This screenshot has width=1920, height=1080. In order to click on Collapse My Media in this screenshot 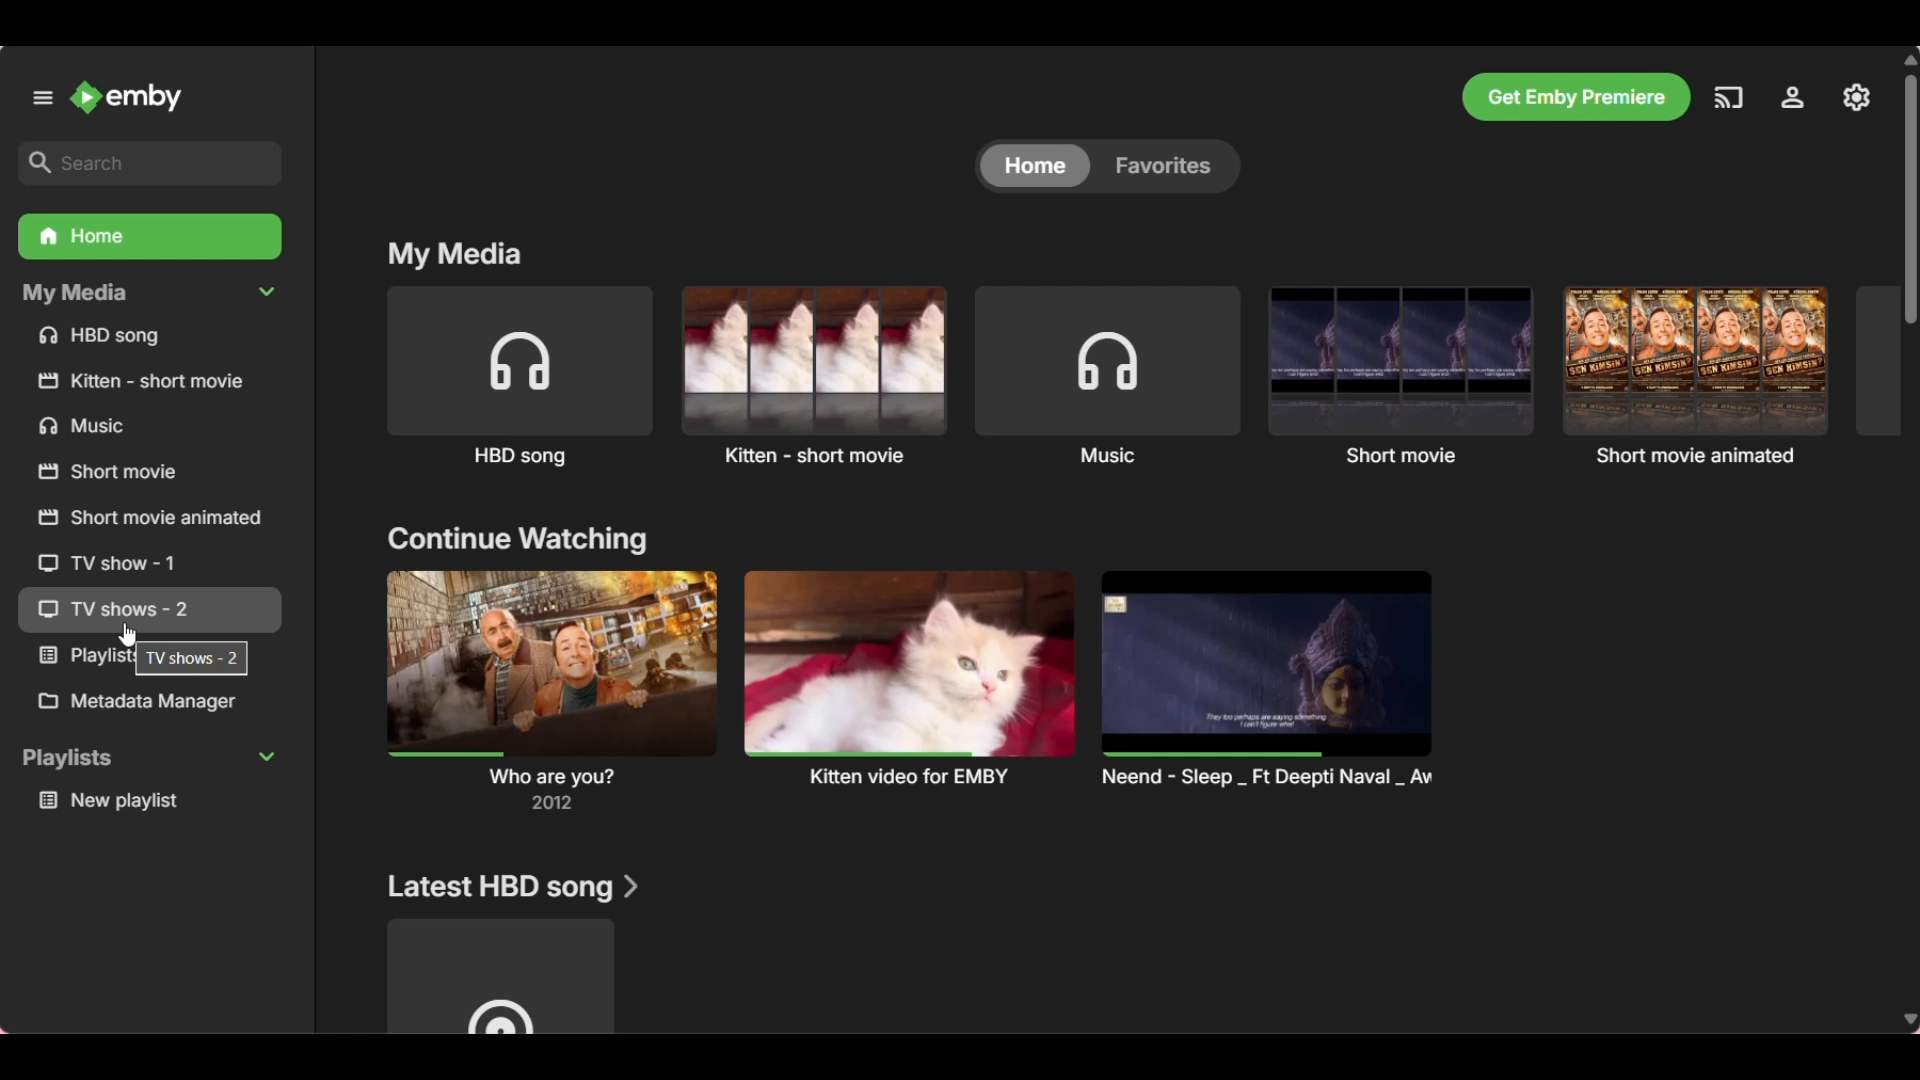, I will do `click(148, 294)`.